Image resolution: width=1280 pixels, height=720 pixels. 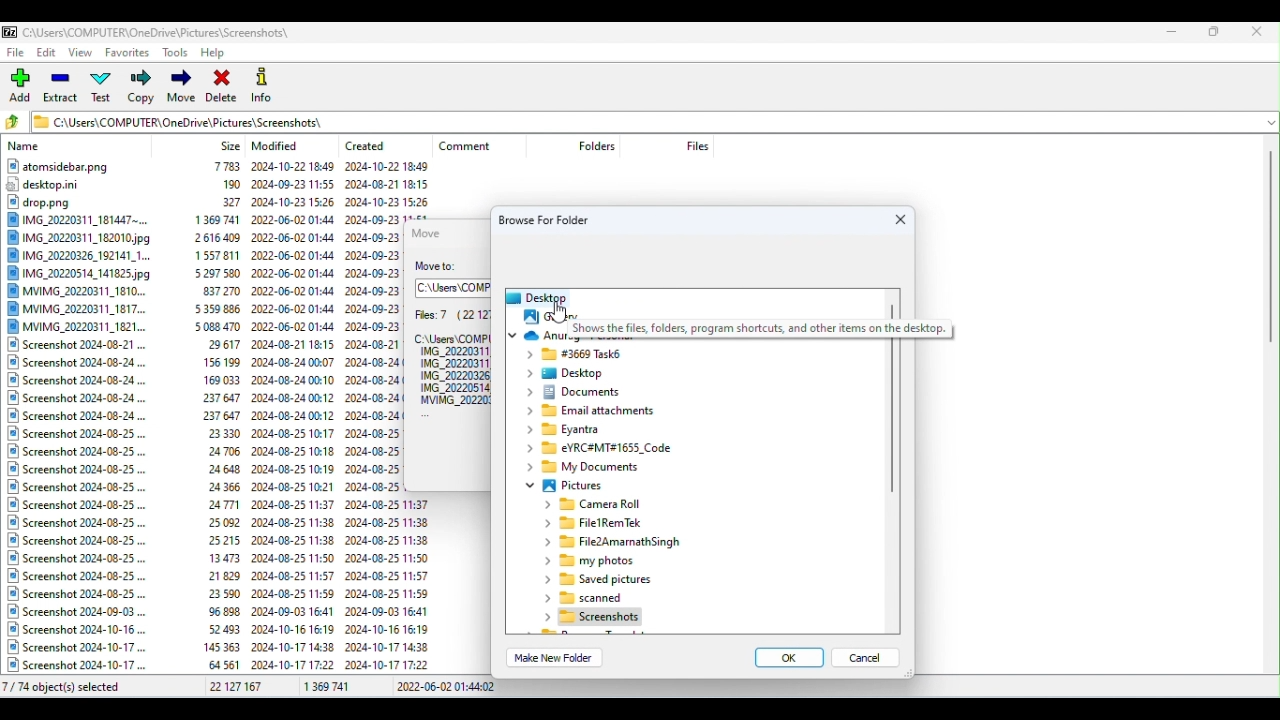 I want to click on Extract, so click(x=62, y=89).